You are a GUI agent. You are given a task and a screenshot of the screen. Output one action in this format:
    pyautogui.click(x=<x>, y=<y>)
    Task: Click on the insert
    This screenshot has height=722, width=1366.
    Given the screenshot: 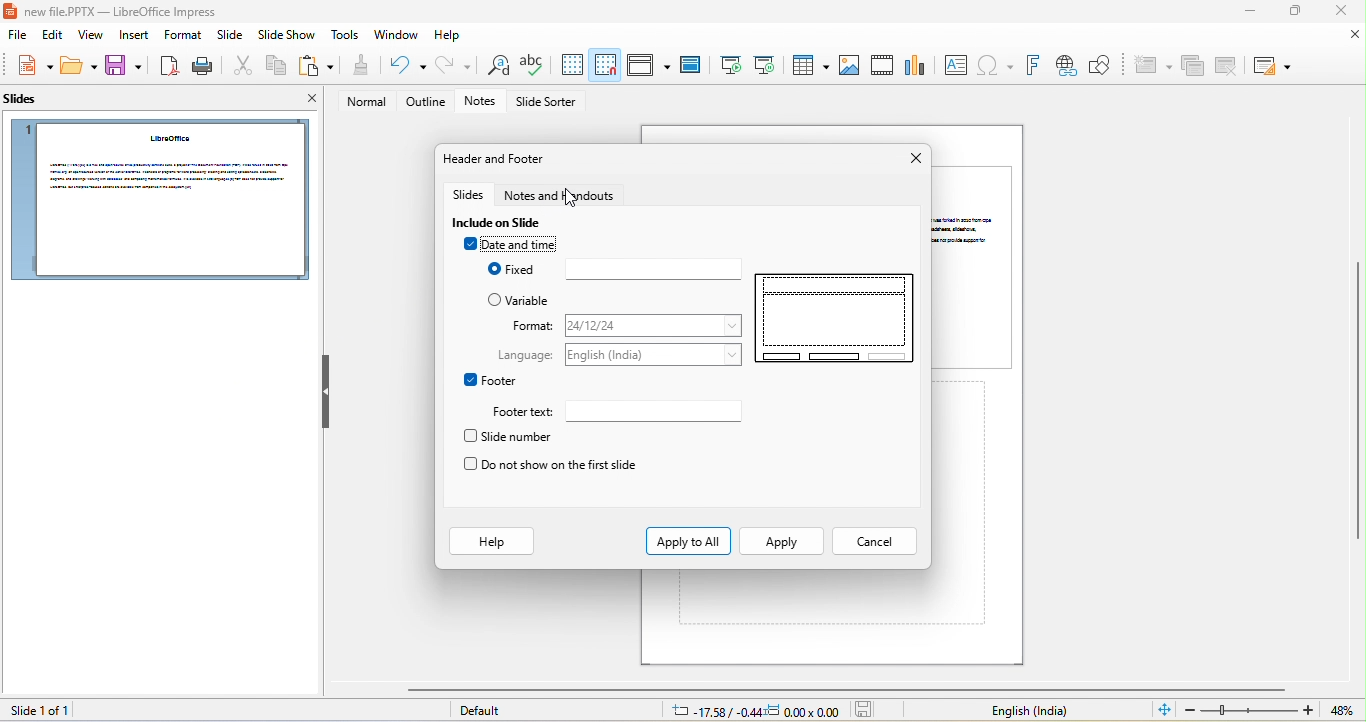 What is the action you would take?
    pyautogui.click(x=137, y=36)
    